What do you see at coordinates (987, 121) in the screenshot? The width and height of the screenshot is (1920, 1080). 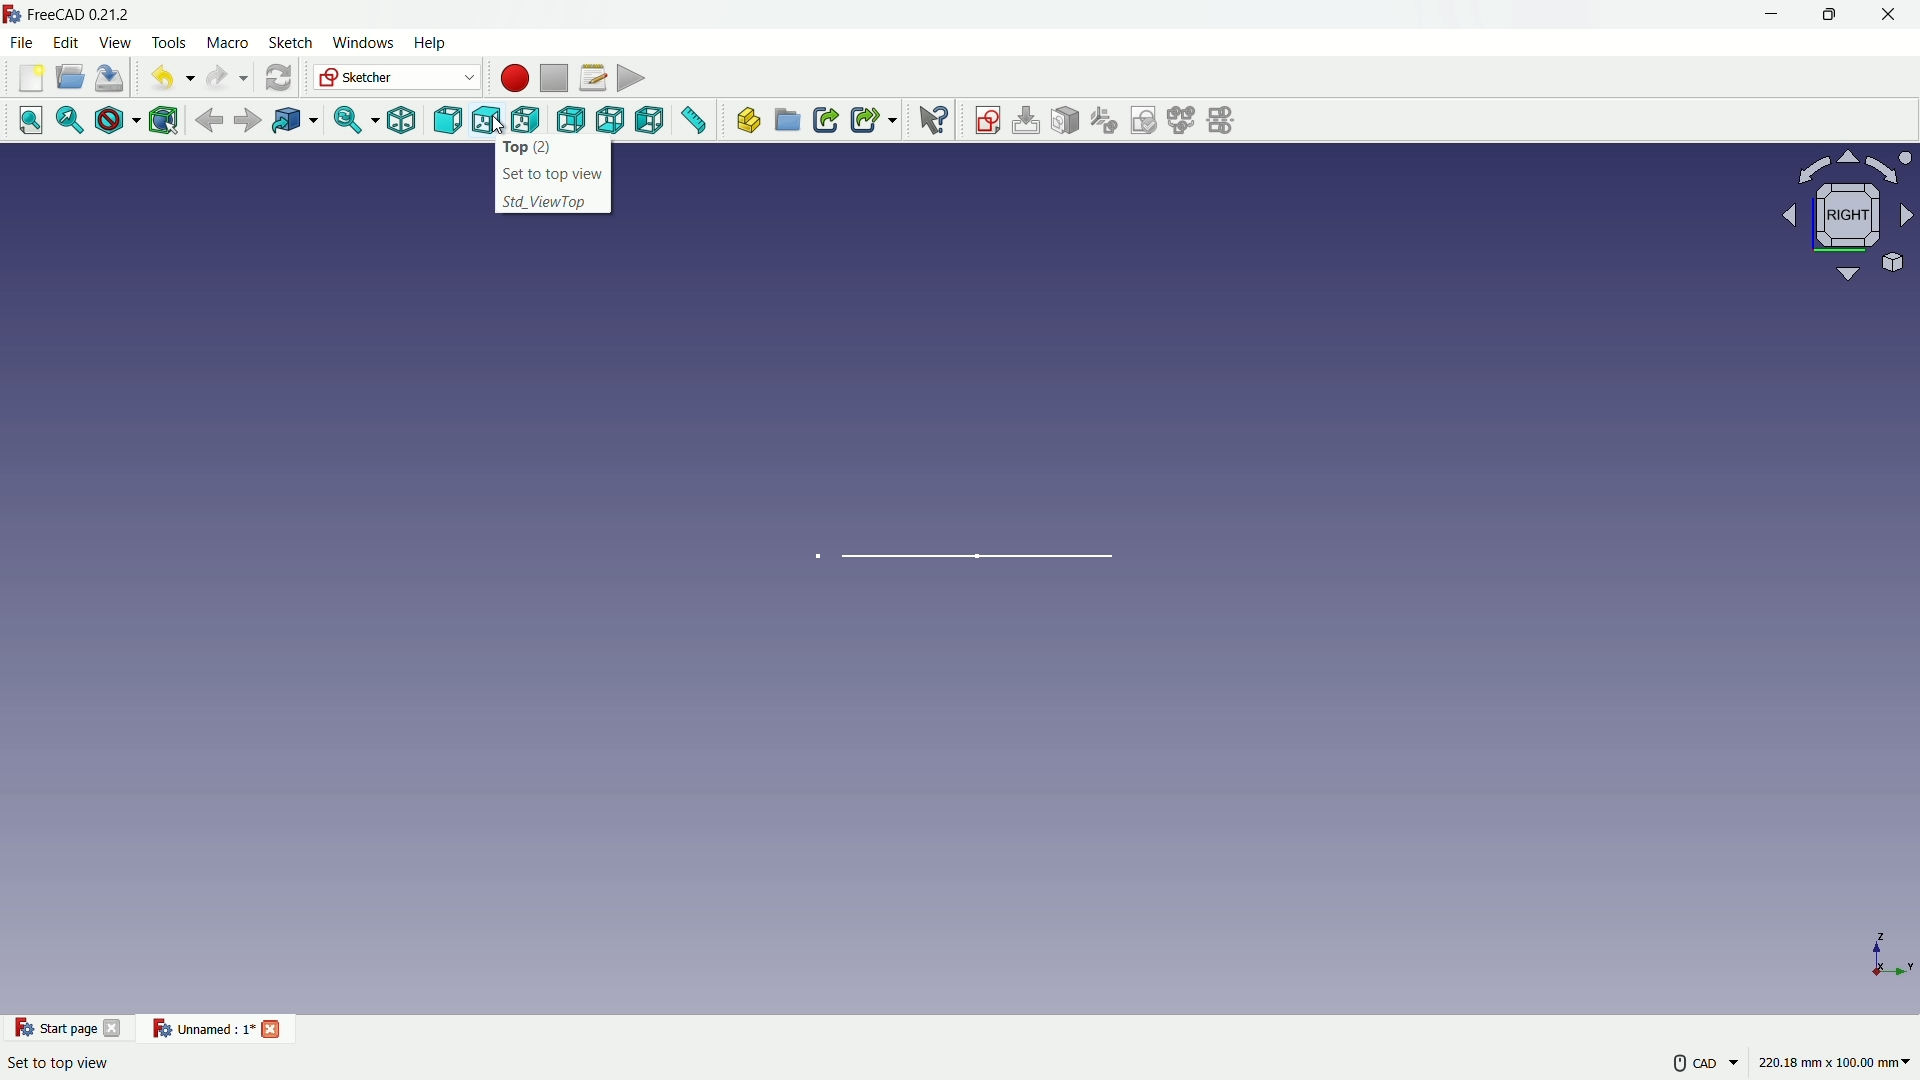 I see `create sketch` at bounding box center [987, 121].